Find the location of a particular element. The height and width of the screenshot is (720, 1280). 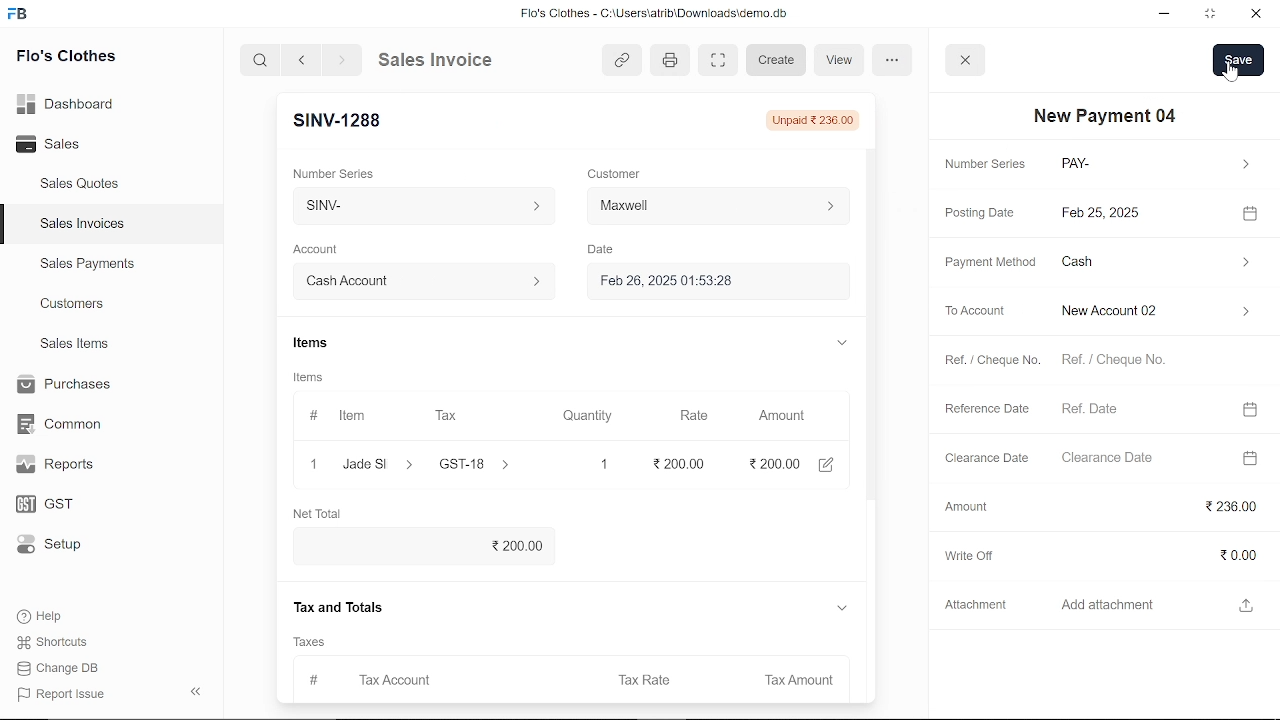

New account is located at coordinates (1154, 311).